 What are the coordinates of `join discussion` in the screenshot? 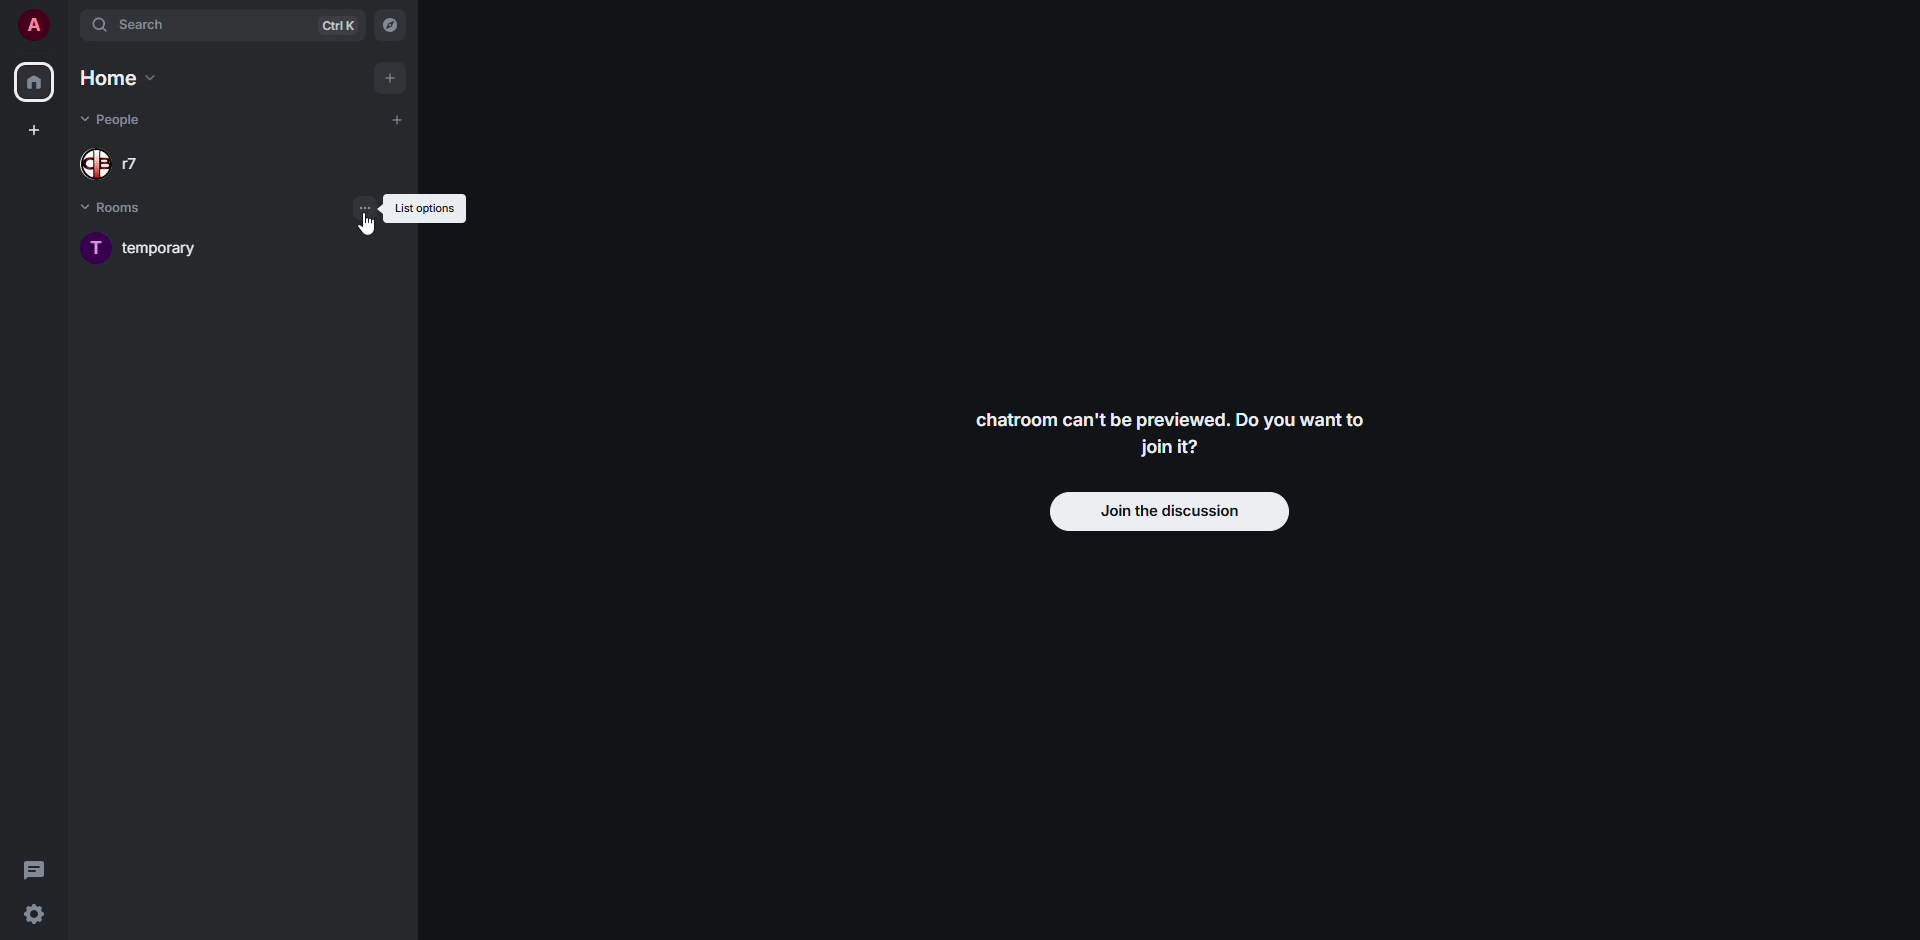 It's located at (1171, 510).